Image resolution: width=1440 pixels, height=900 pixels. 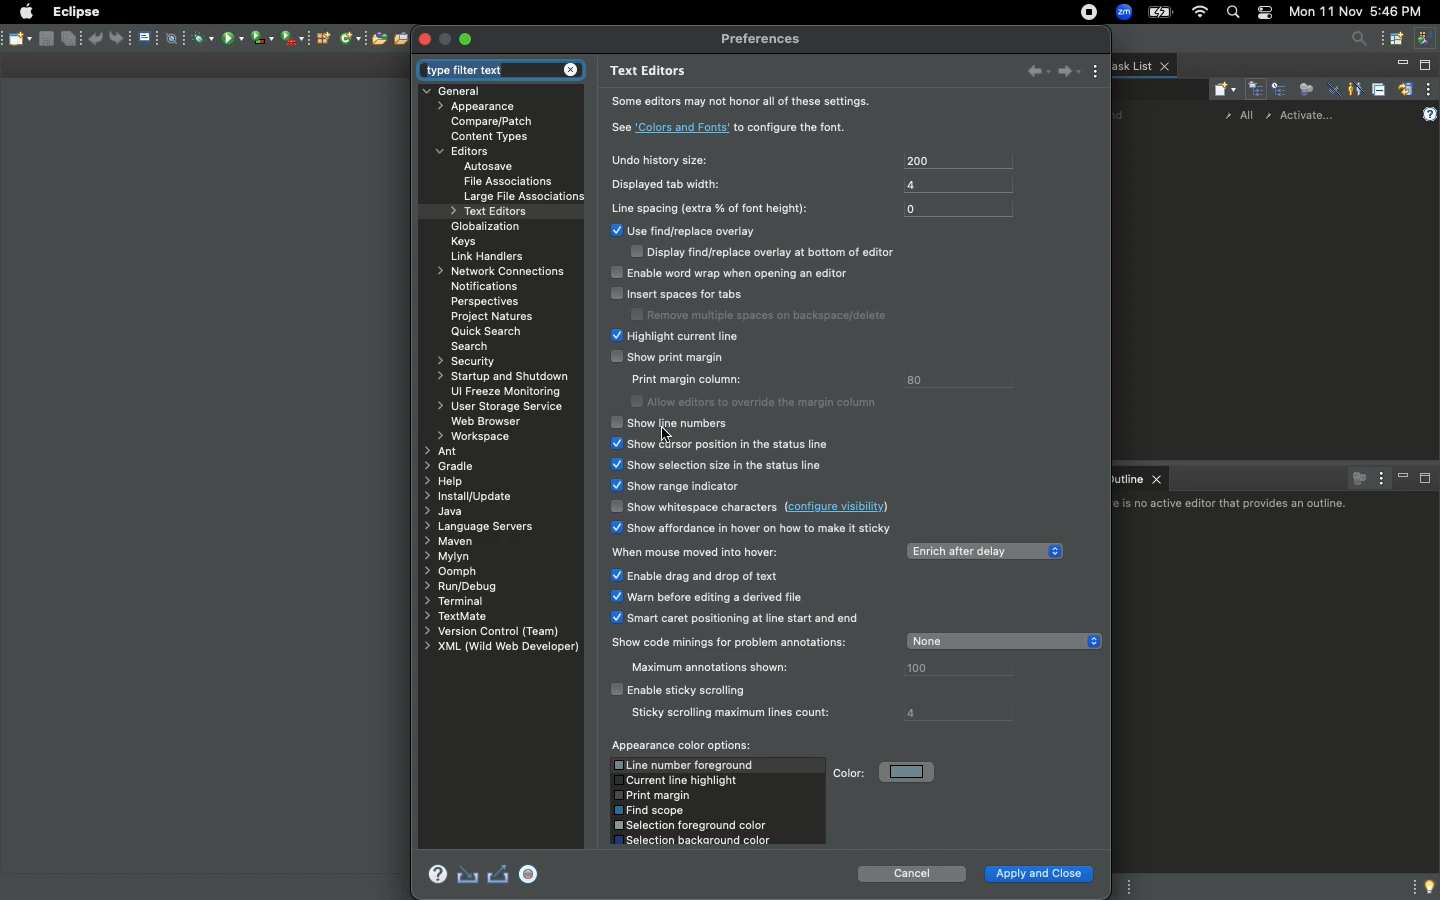 What do you see at coordinates (199, 37) in the screenshot?
I see `Antivirus` at bounding box center [199, 37].